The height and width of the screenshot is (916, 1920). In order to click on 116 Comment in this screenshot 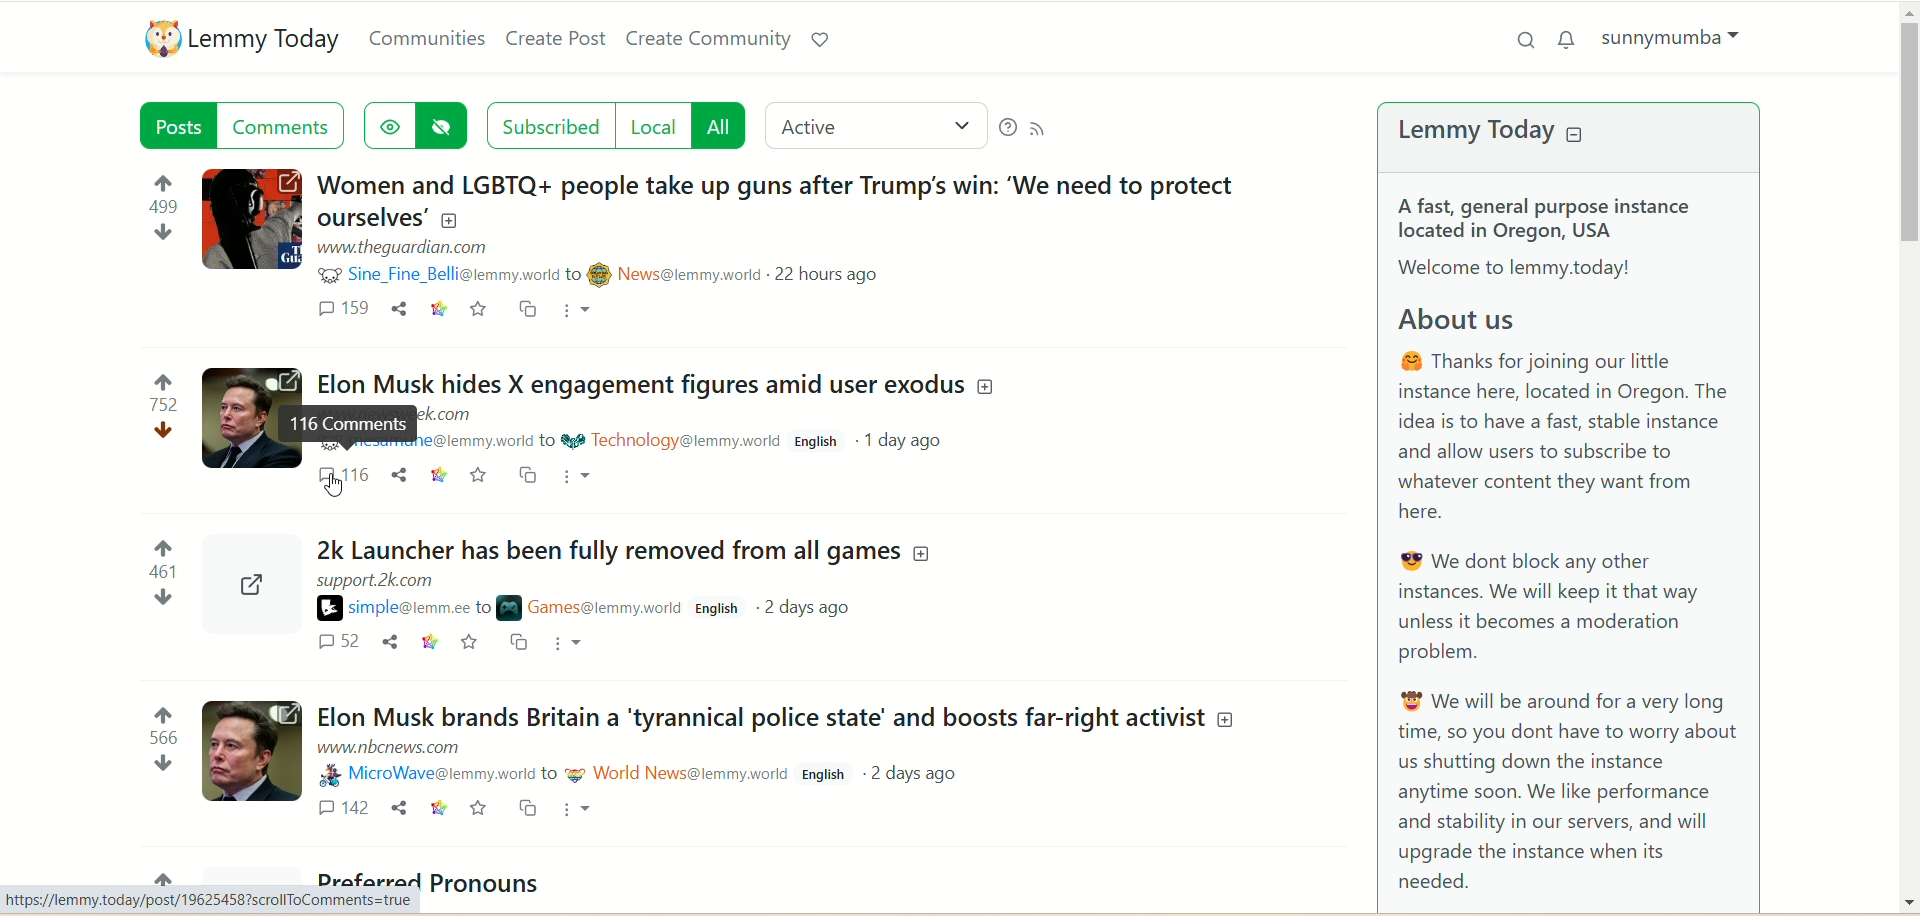, I will do `click(349, 423)`.